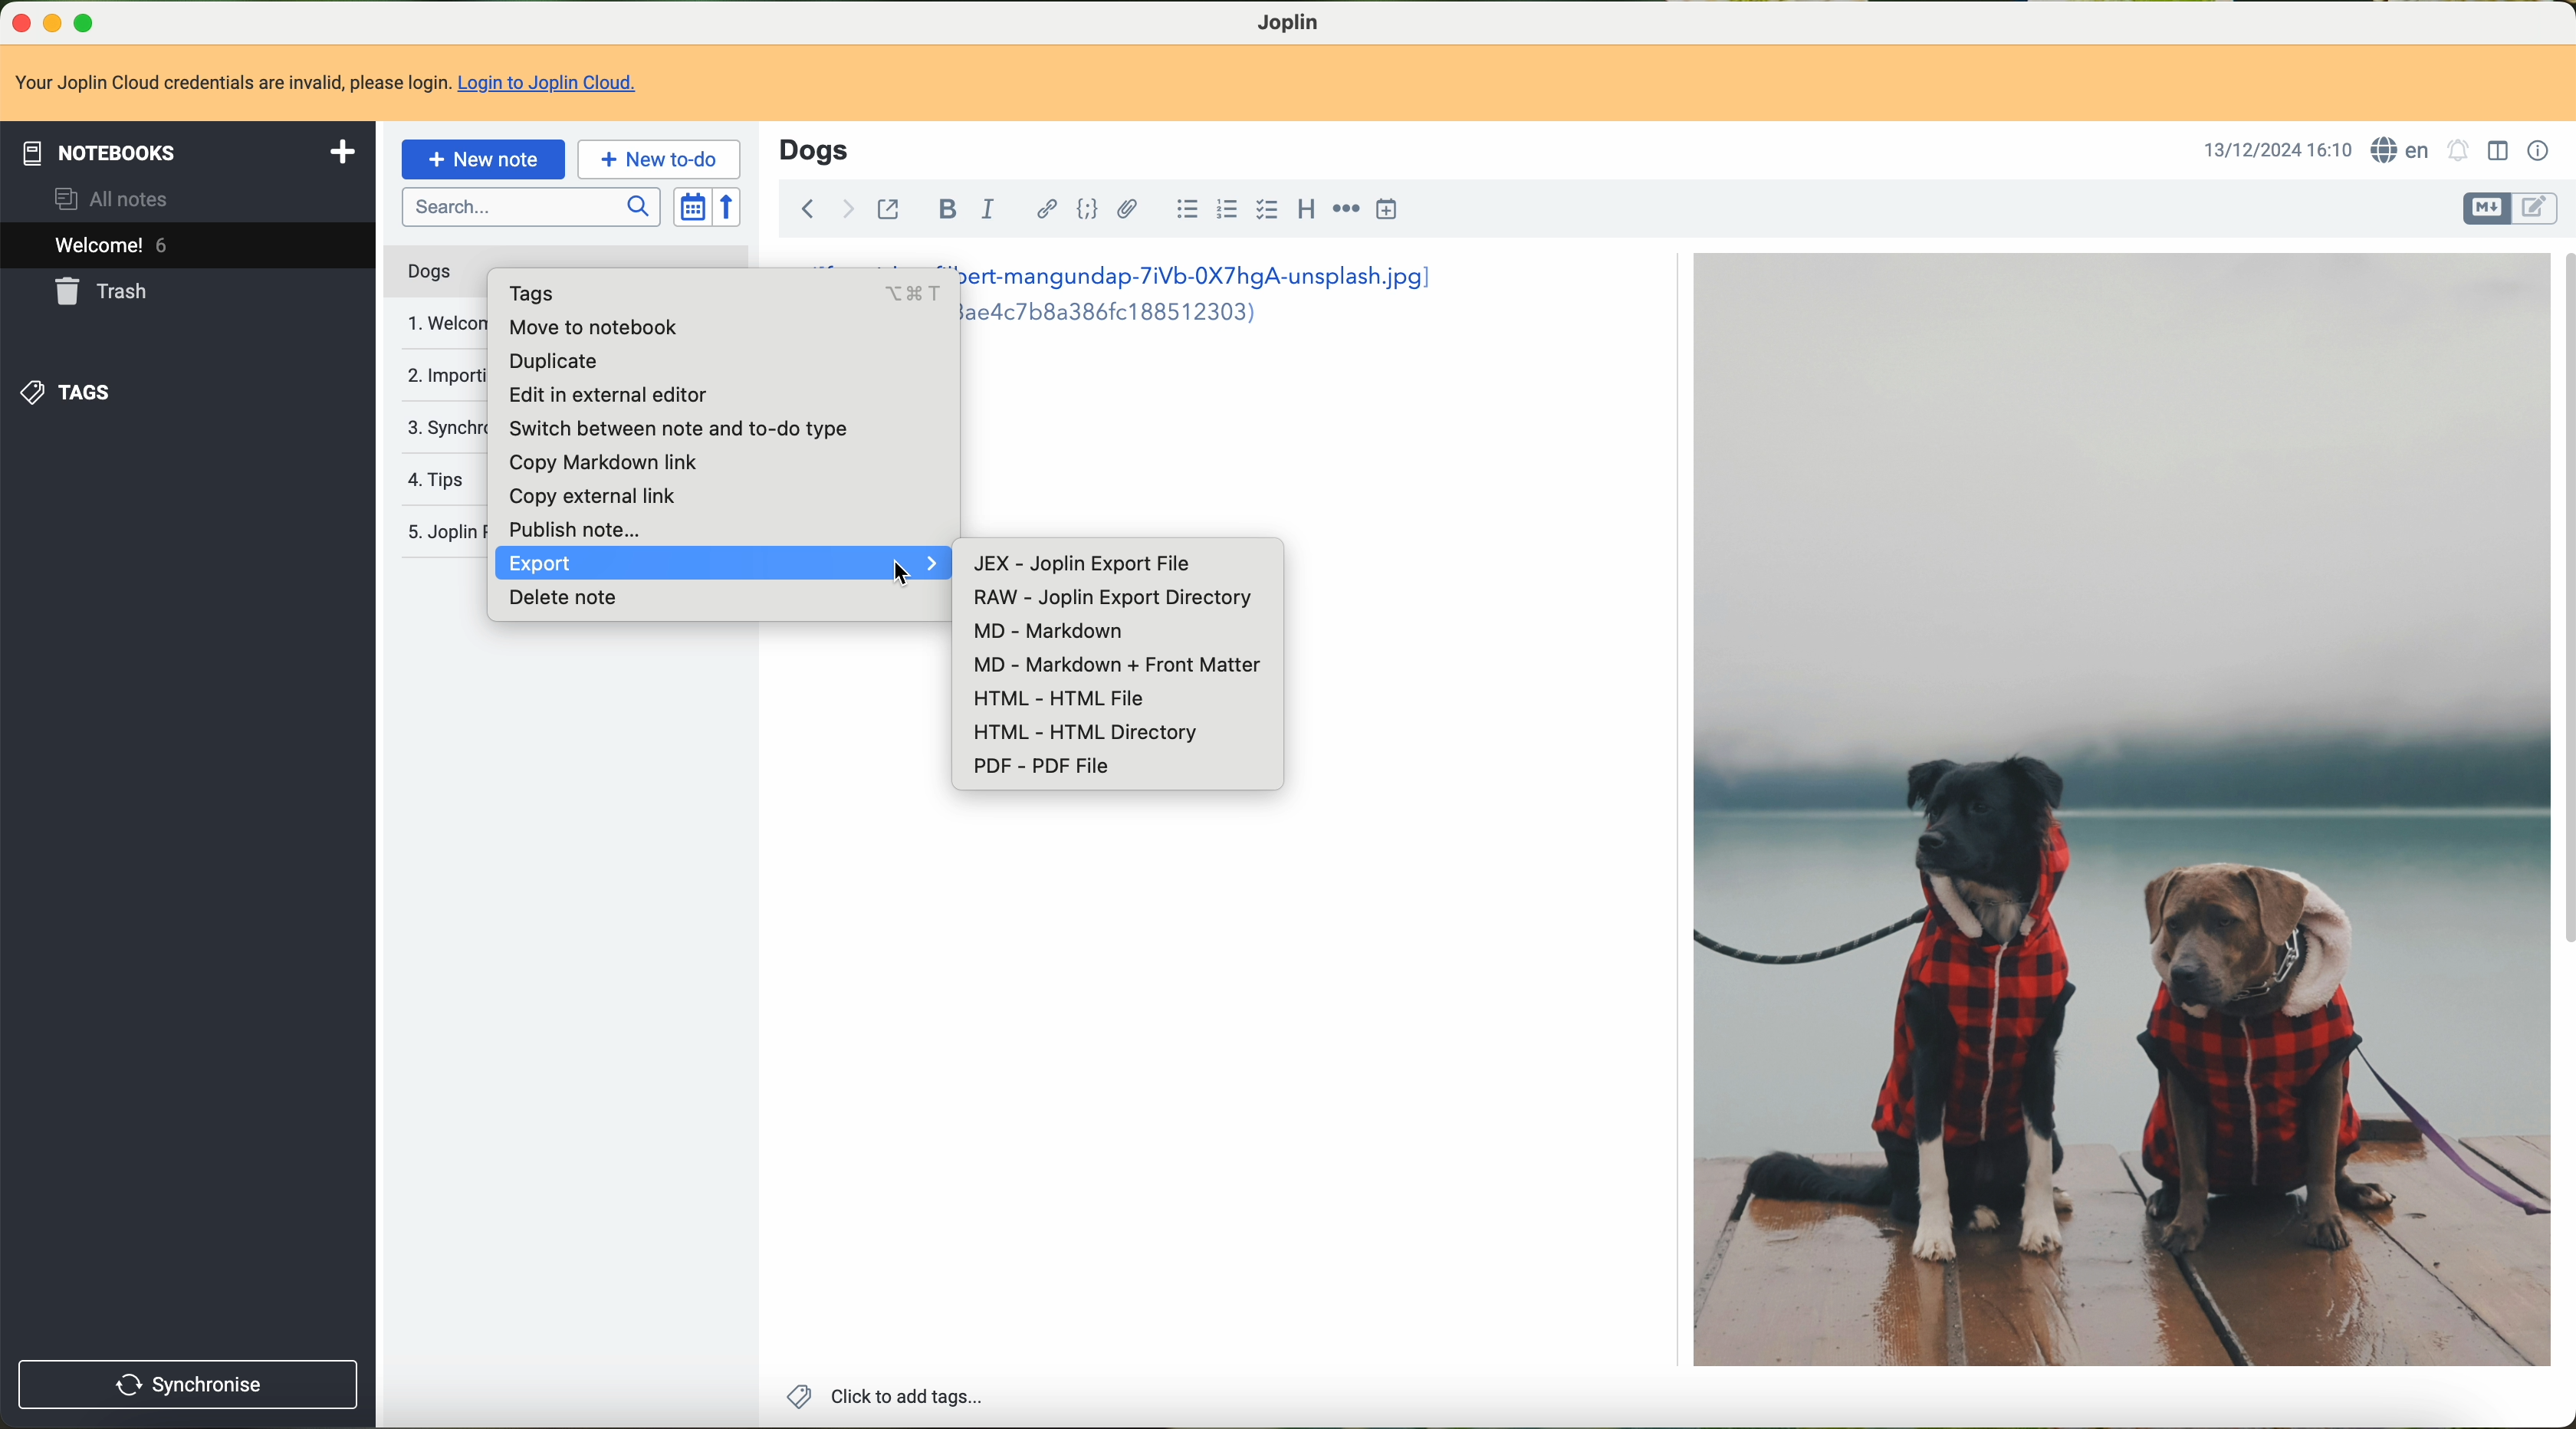  What do you see at coordinates (109, 291) in the screenshot?
I see `trash` at bounding box center [109, 291].